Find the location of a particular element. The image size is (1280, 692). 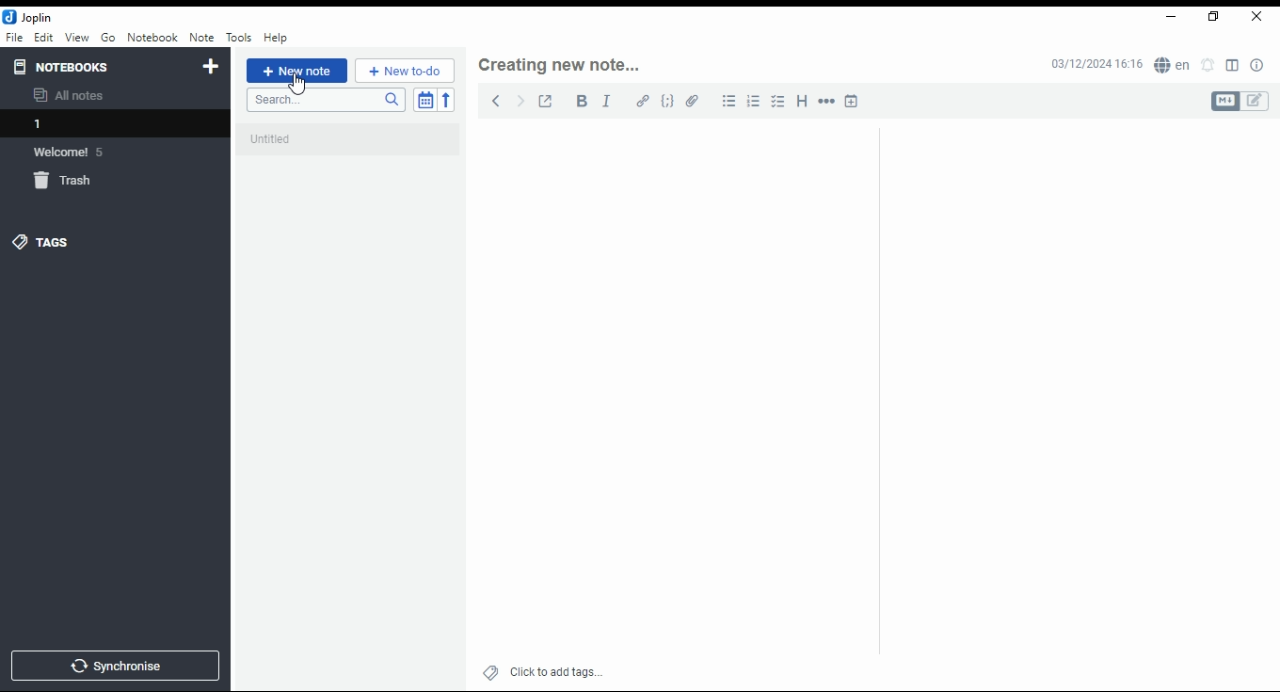

New to-do is located at coordinates (405, 71).